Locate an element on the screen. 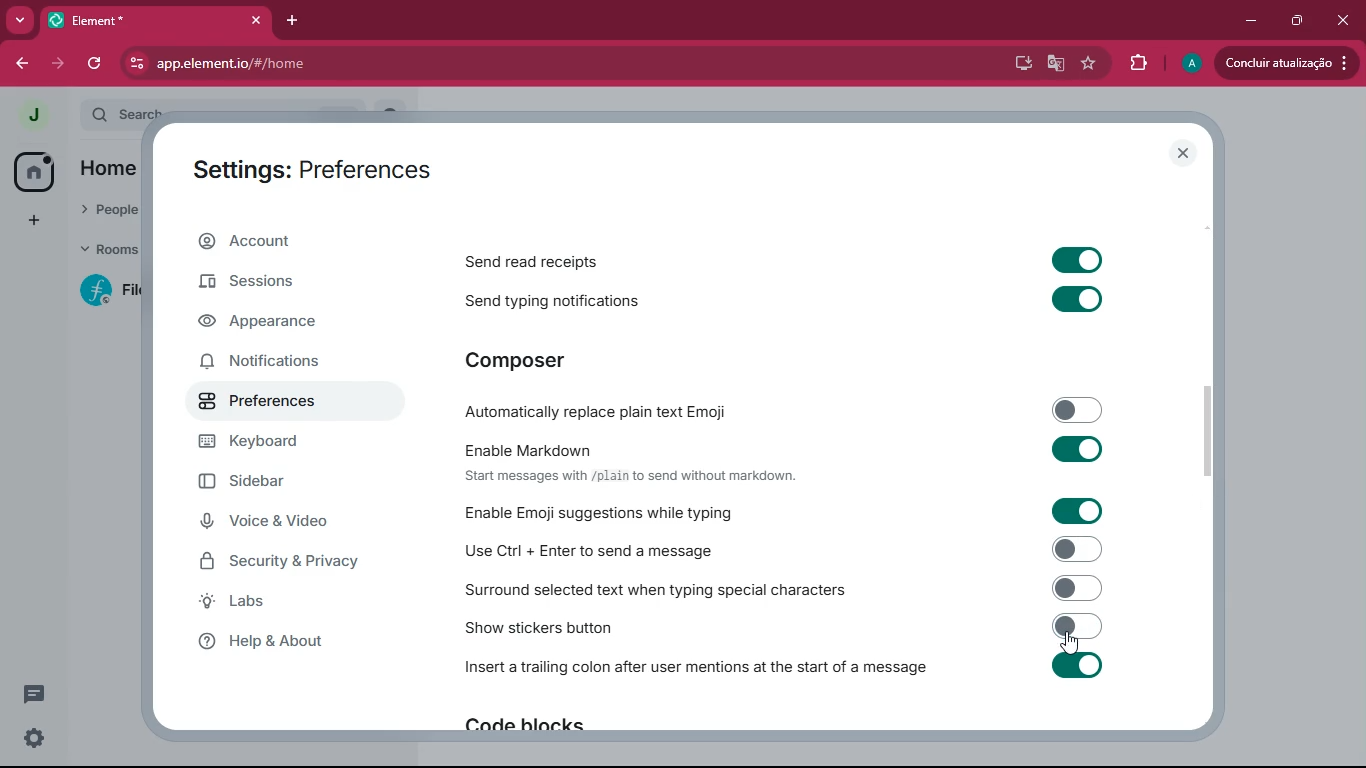  refresh is located at coordinates (95, 64).